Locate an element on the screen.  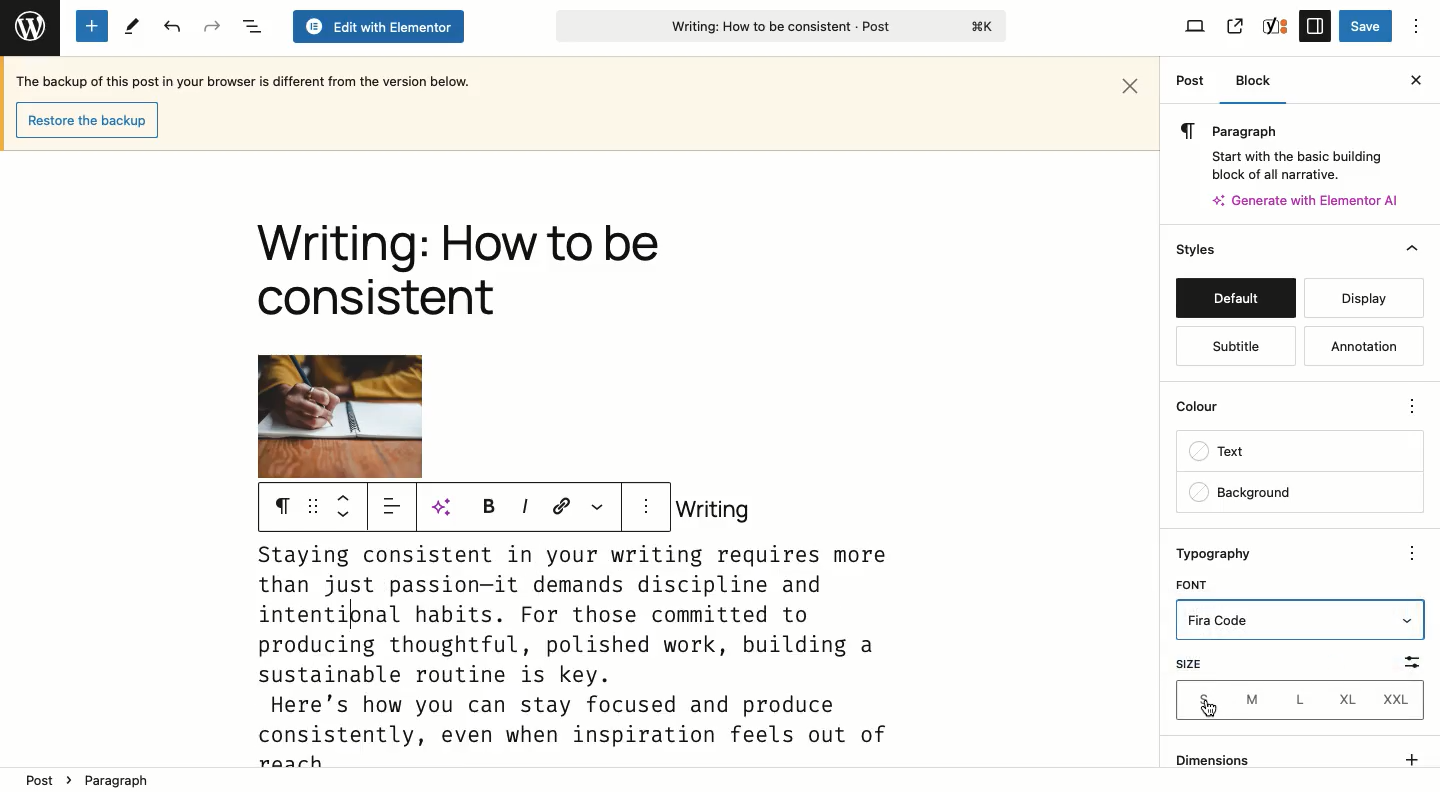
Body is located at coordinates (585, 653).